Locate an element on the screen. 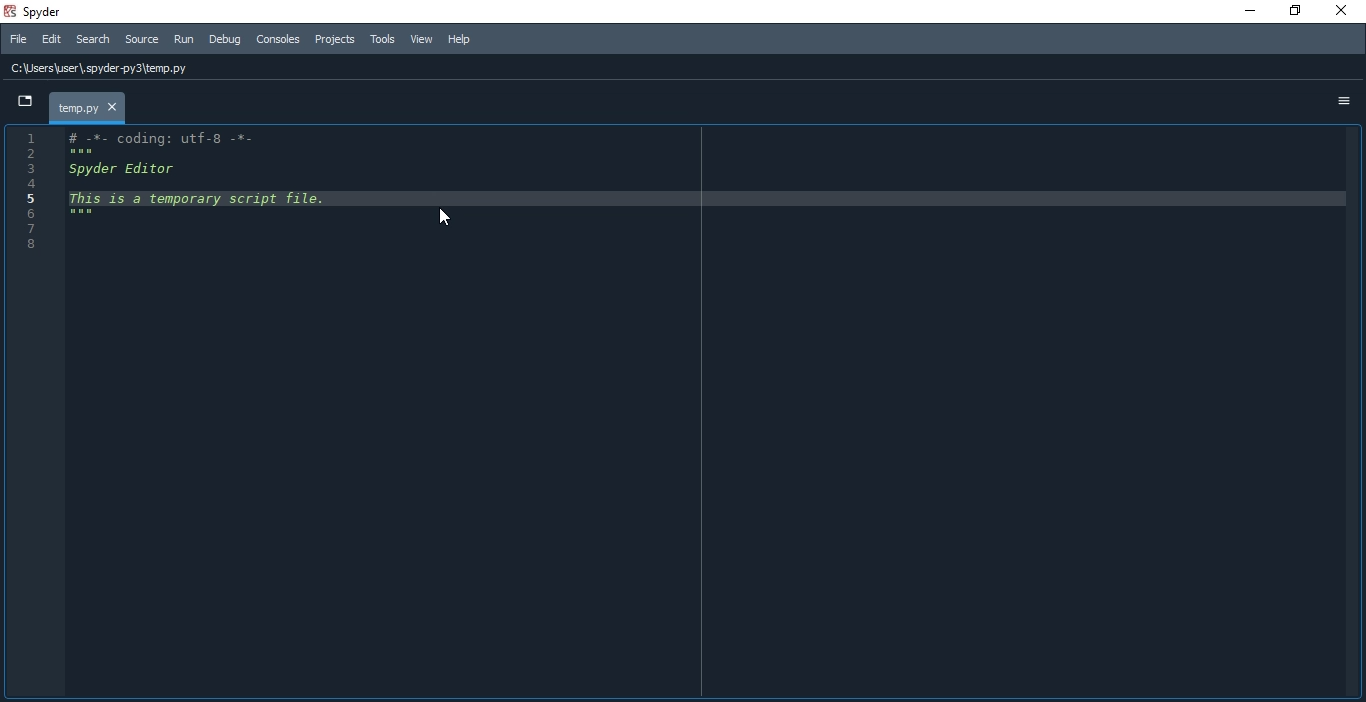 Image resolution: width=1366 pixels, height=702 pixels. close is located at coordinates (1338, 11).